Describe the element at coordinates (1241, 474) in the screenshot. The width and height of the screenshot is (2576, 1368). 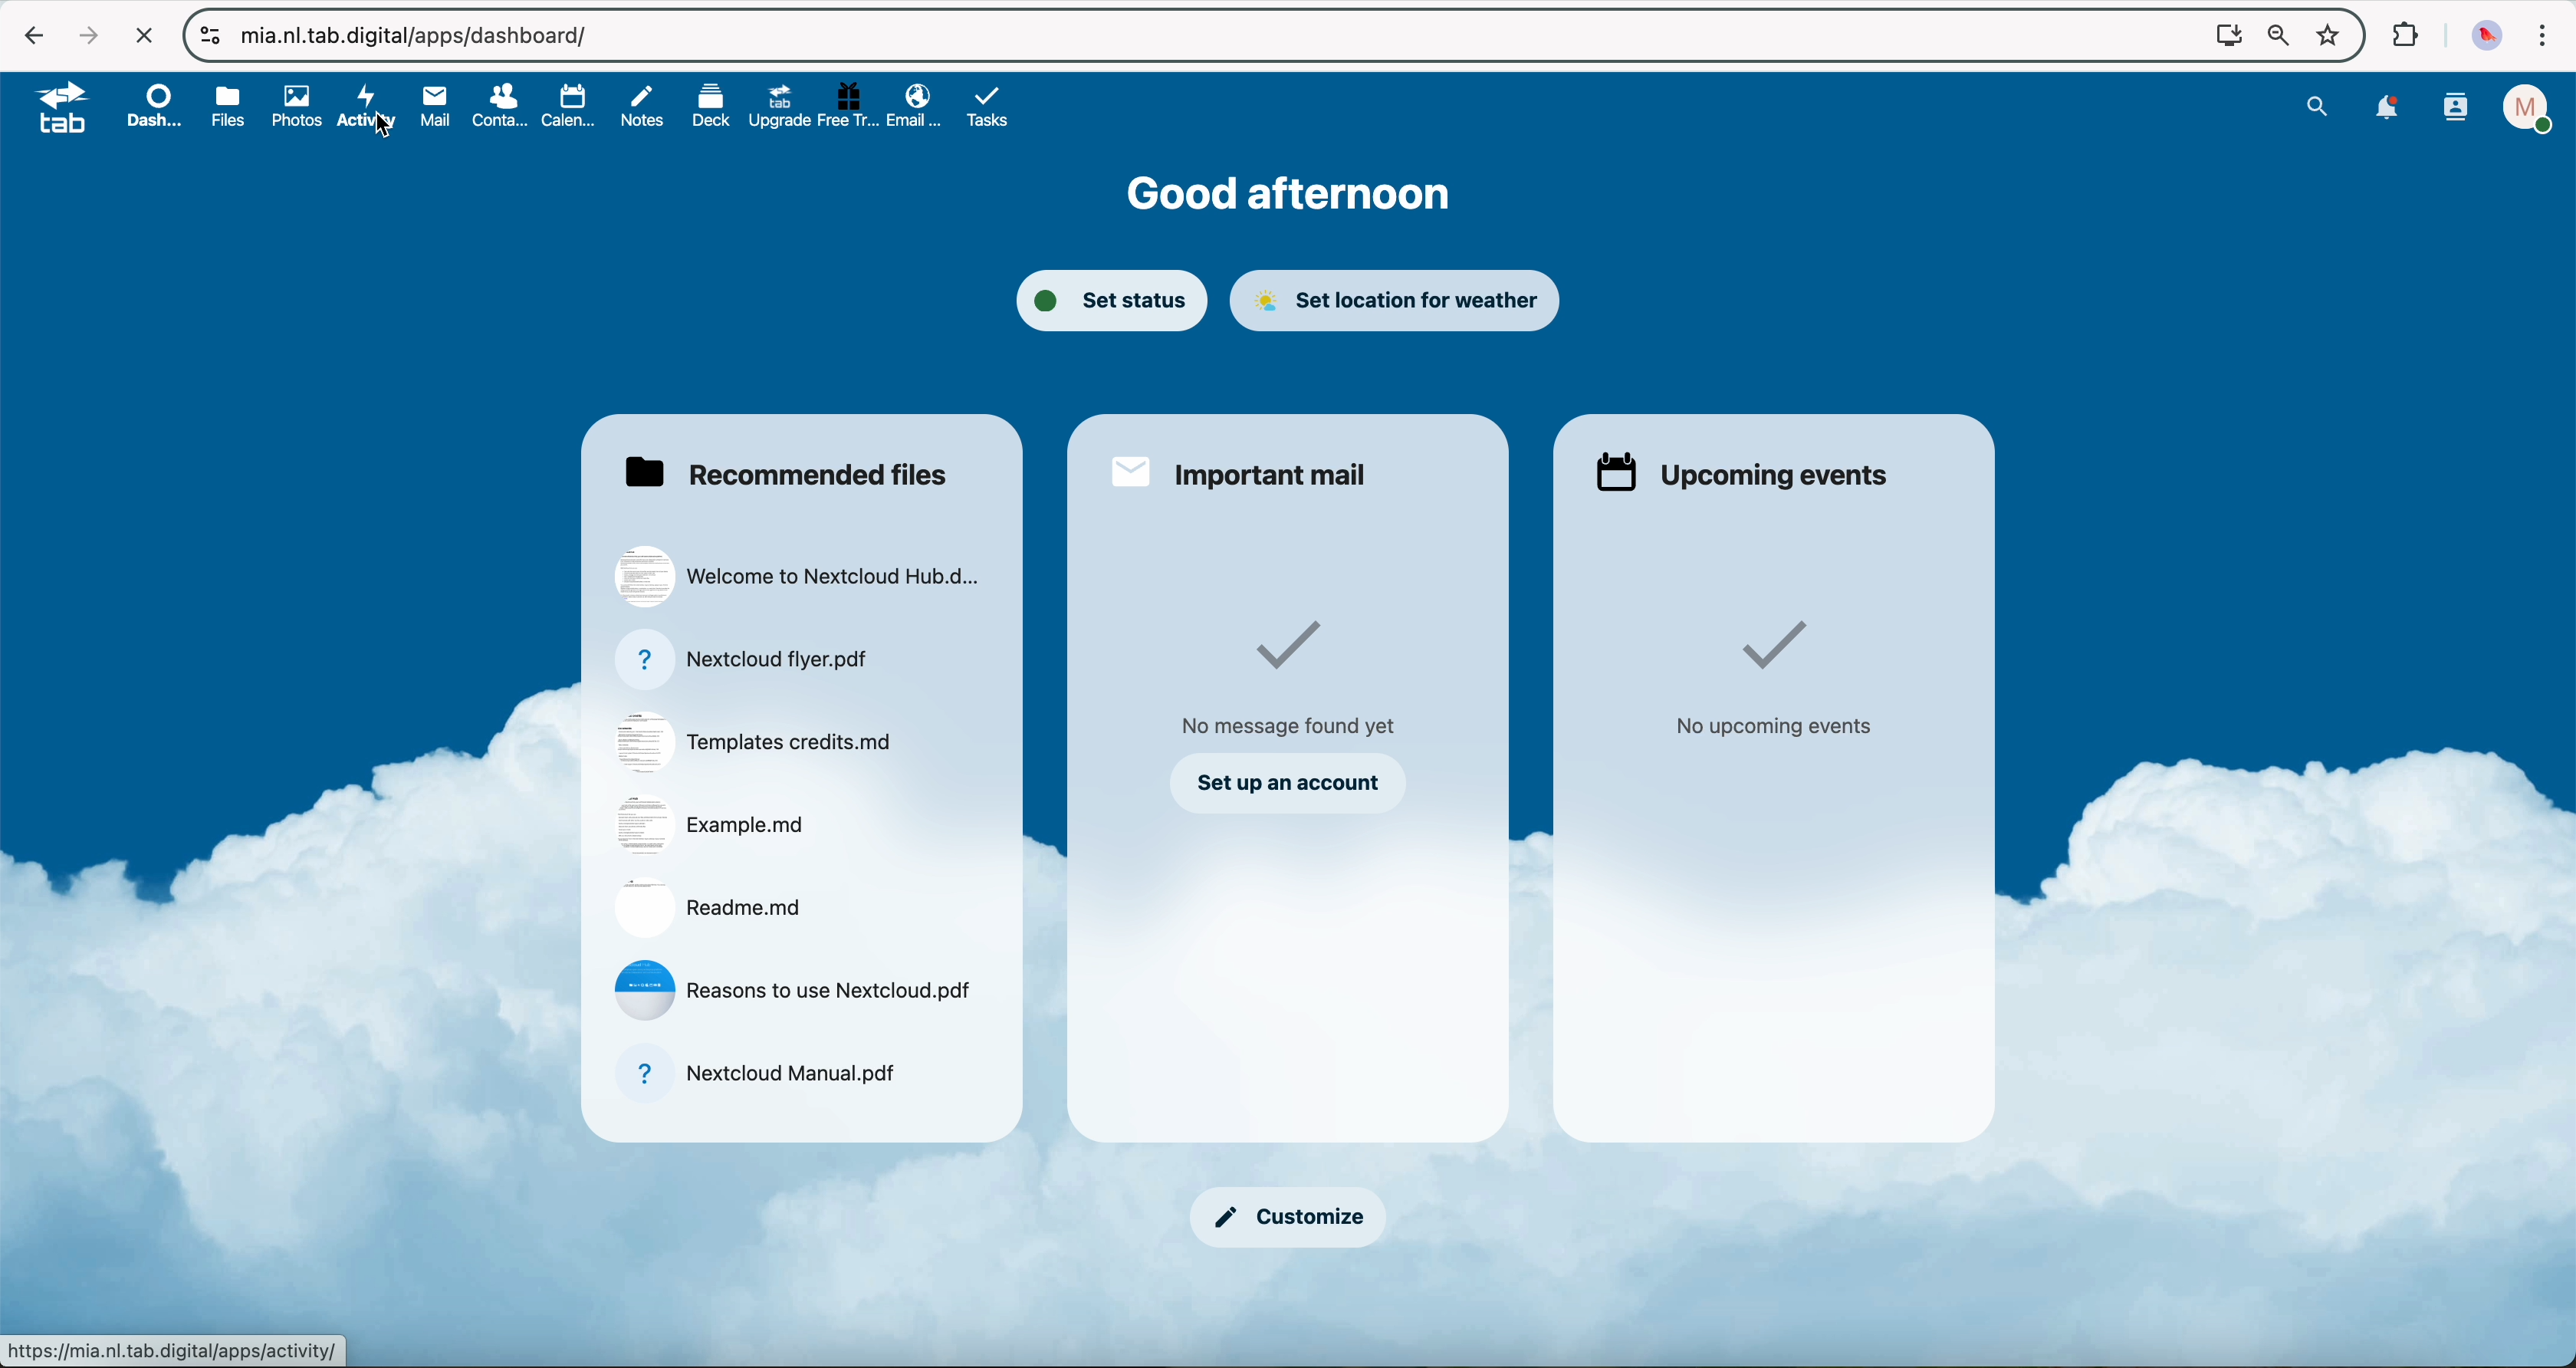
I see `important mail` at that location.